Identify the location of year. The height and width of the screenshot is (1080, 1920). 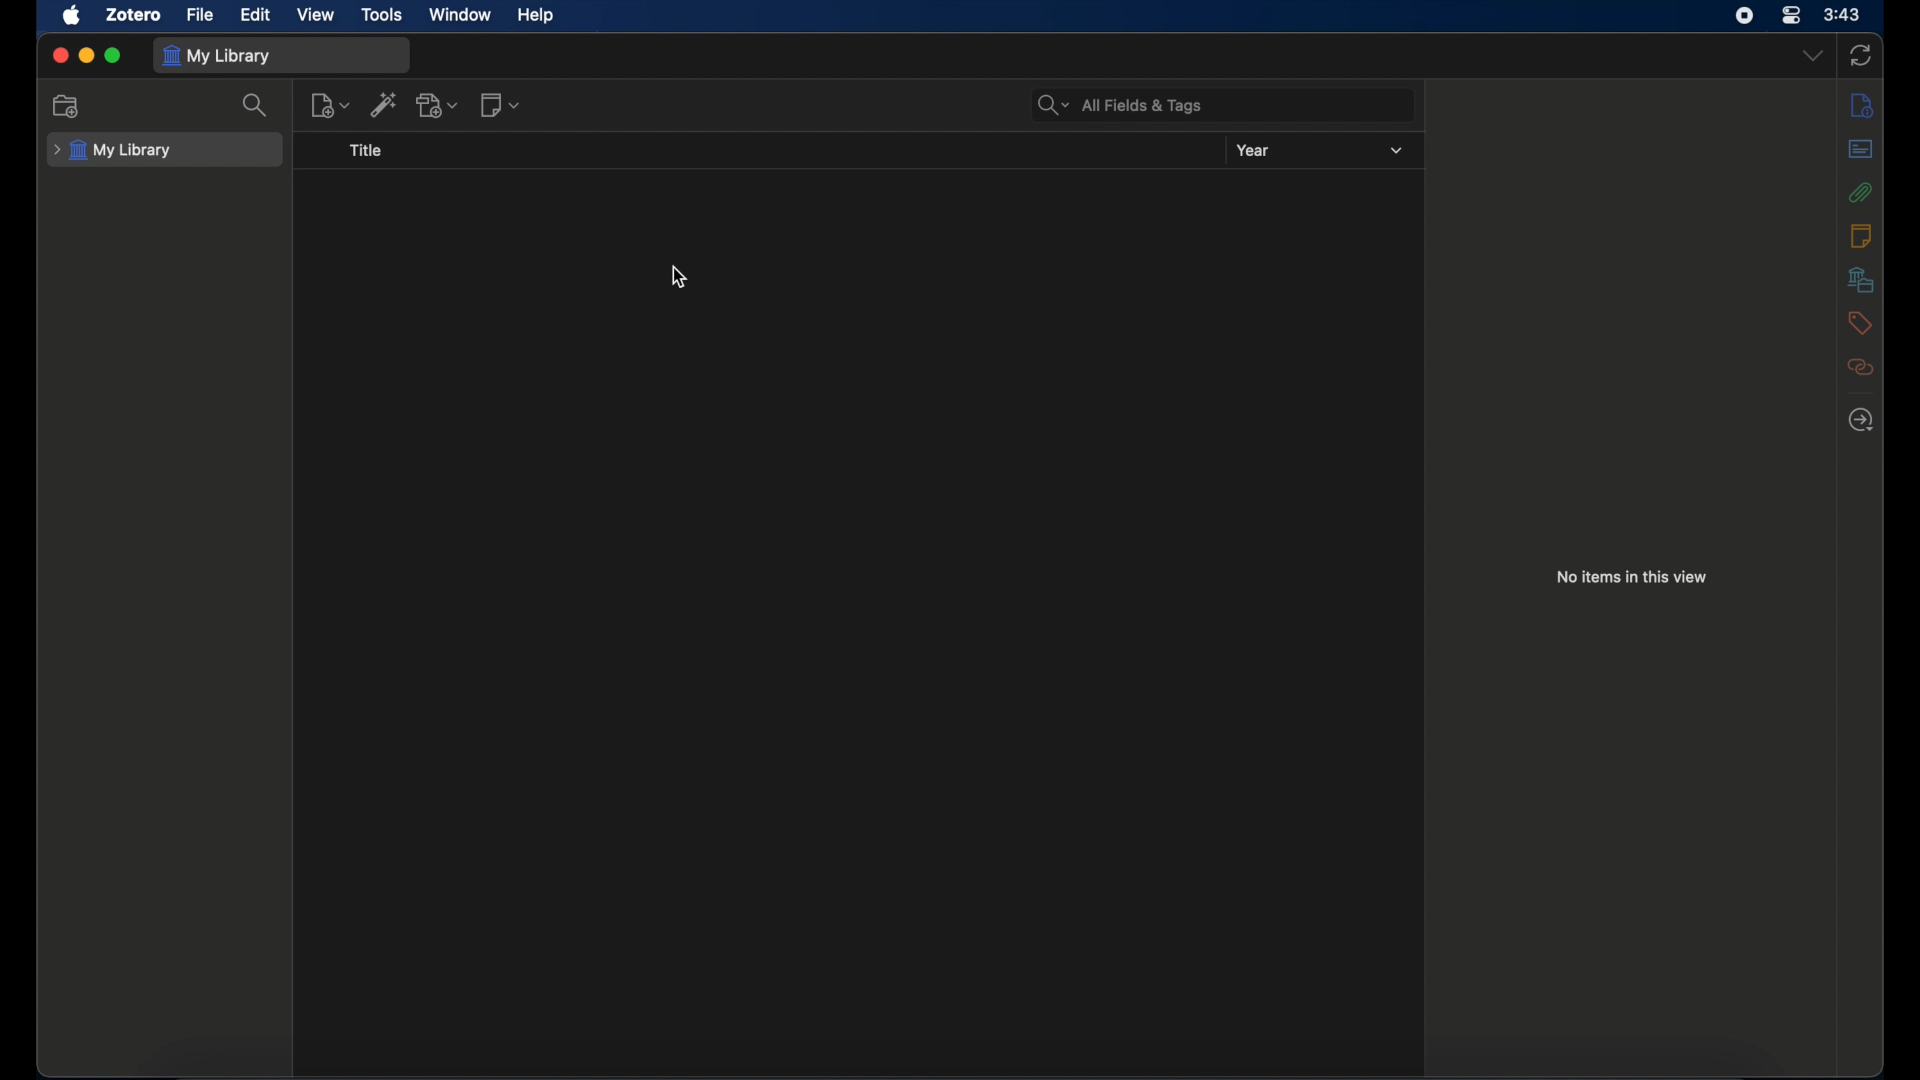
(1254, 150).